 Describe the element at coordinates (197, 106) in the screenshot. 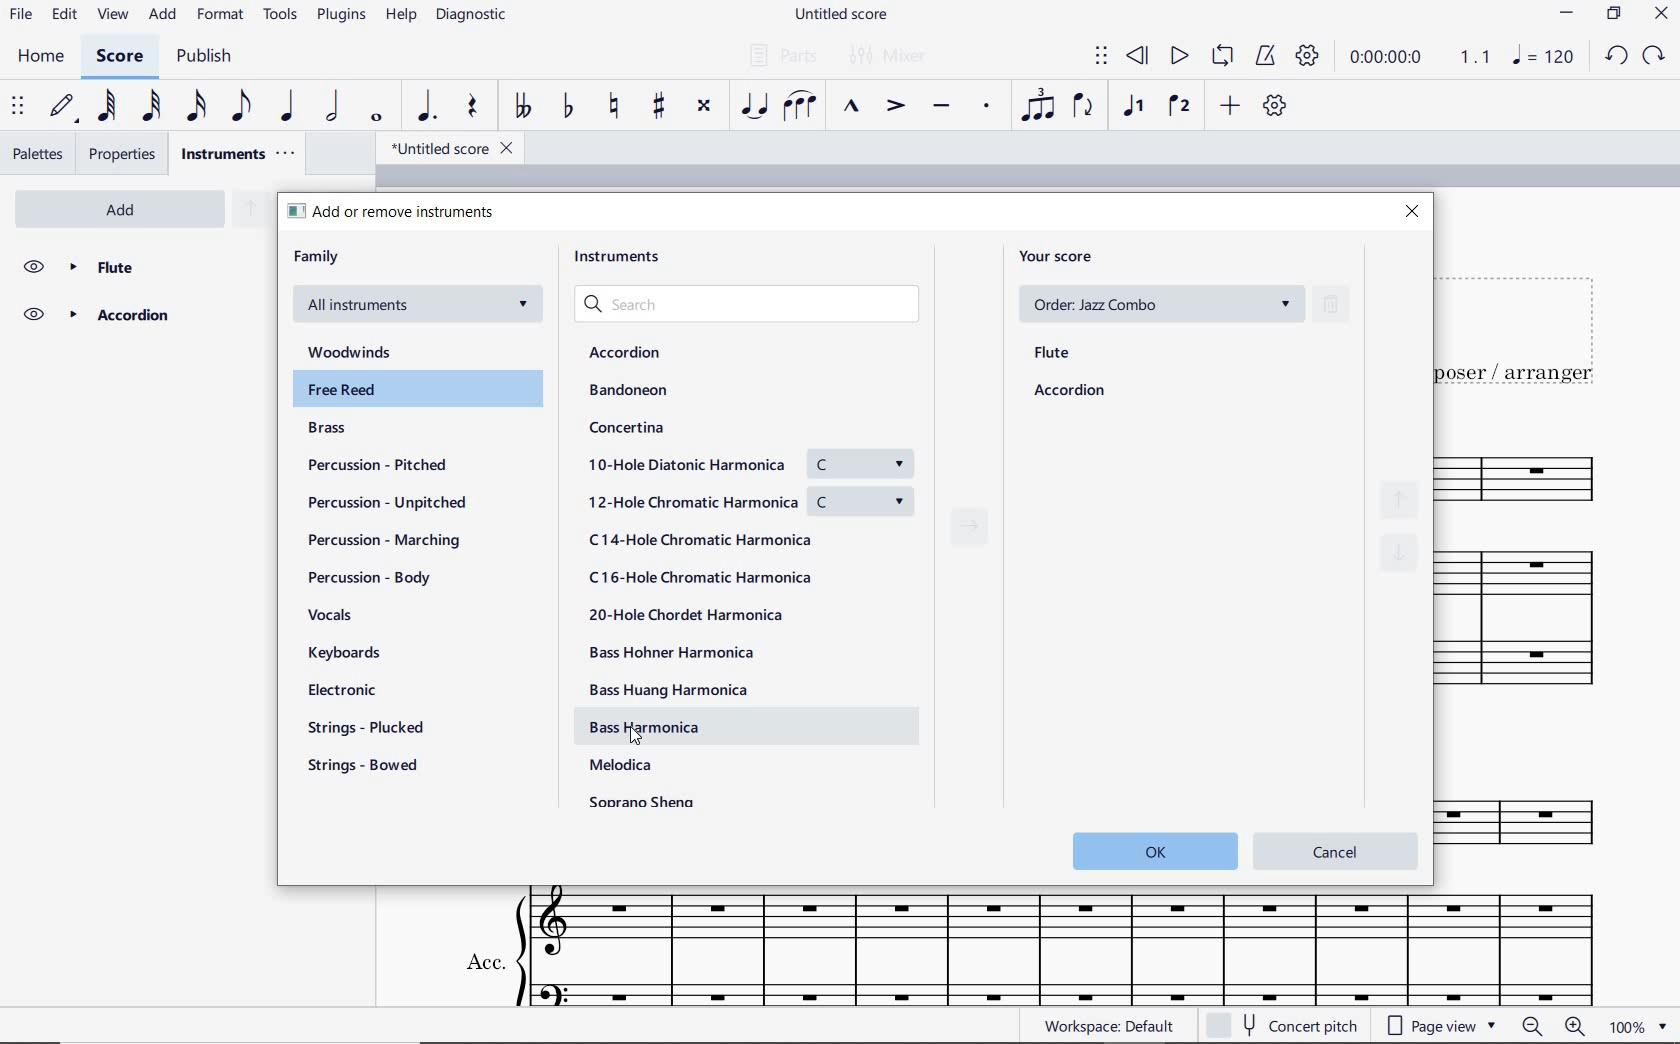

I see `16th note` at that location.